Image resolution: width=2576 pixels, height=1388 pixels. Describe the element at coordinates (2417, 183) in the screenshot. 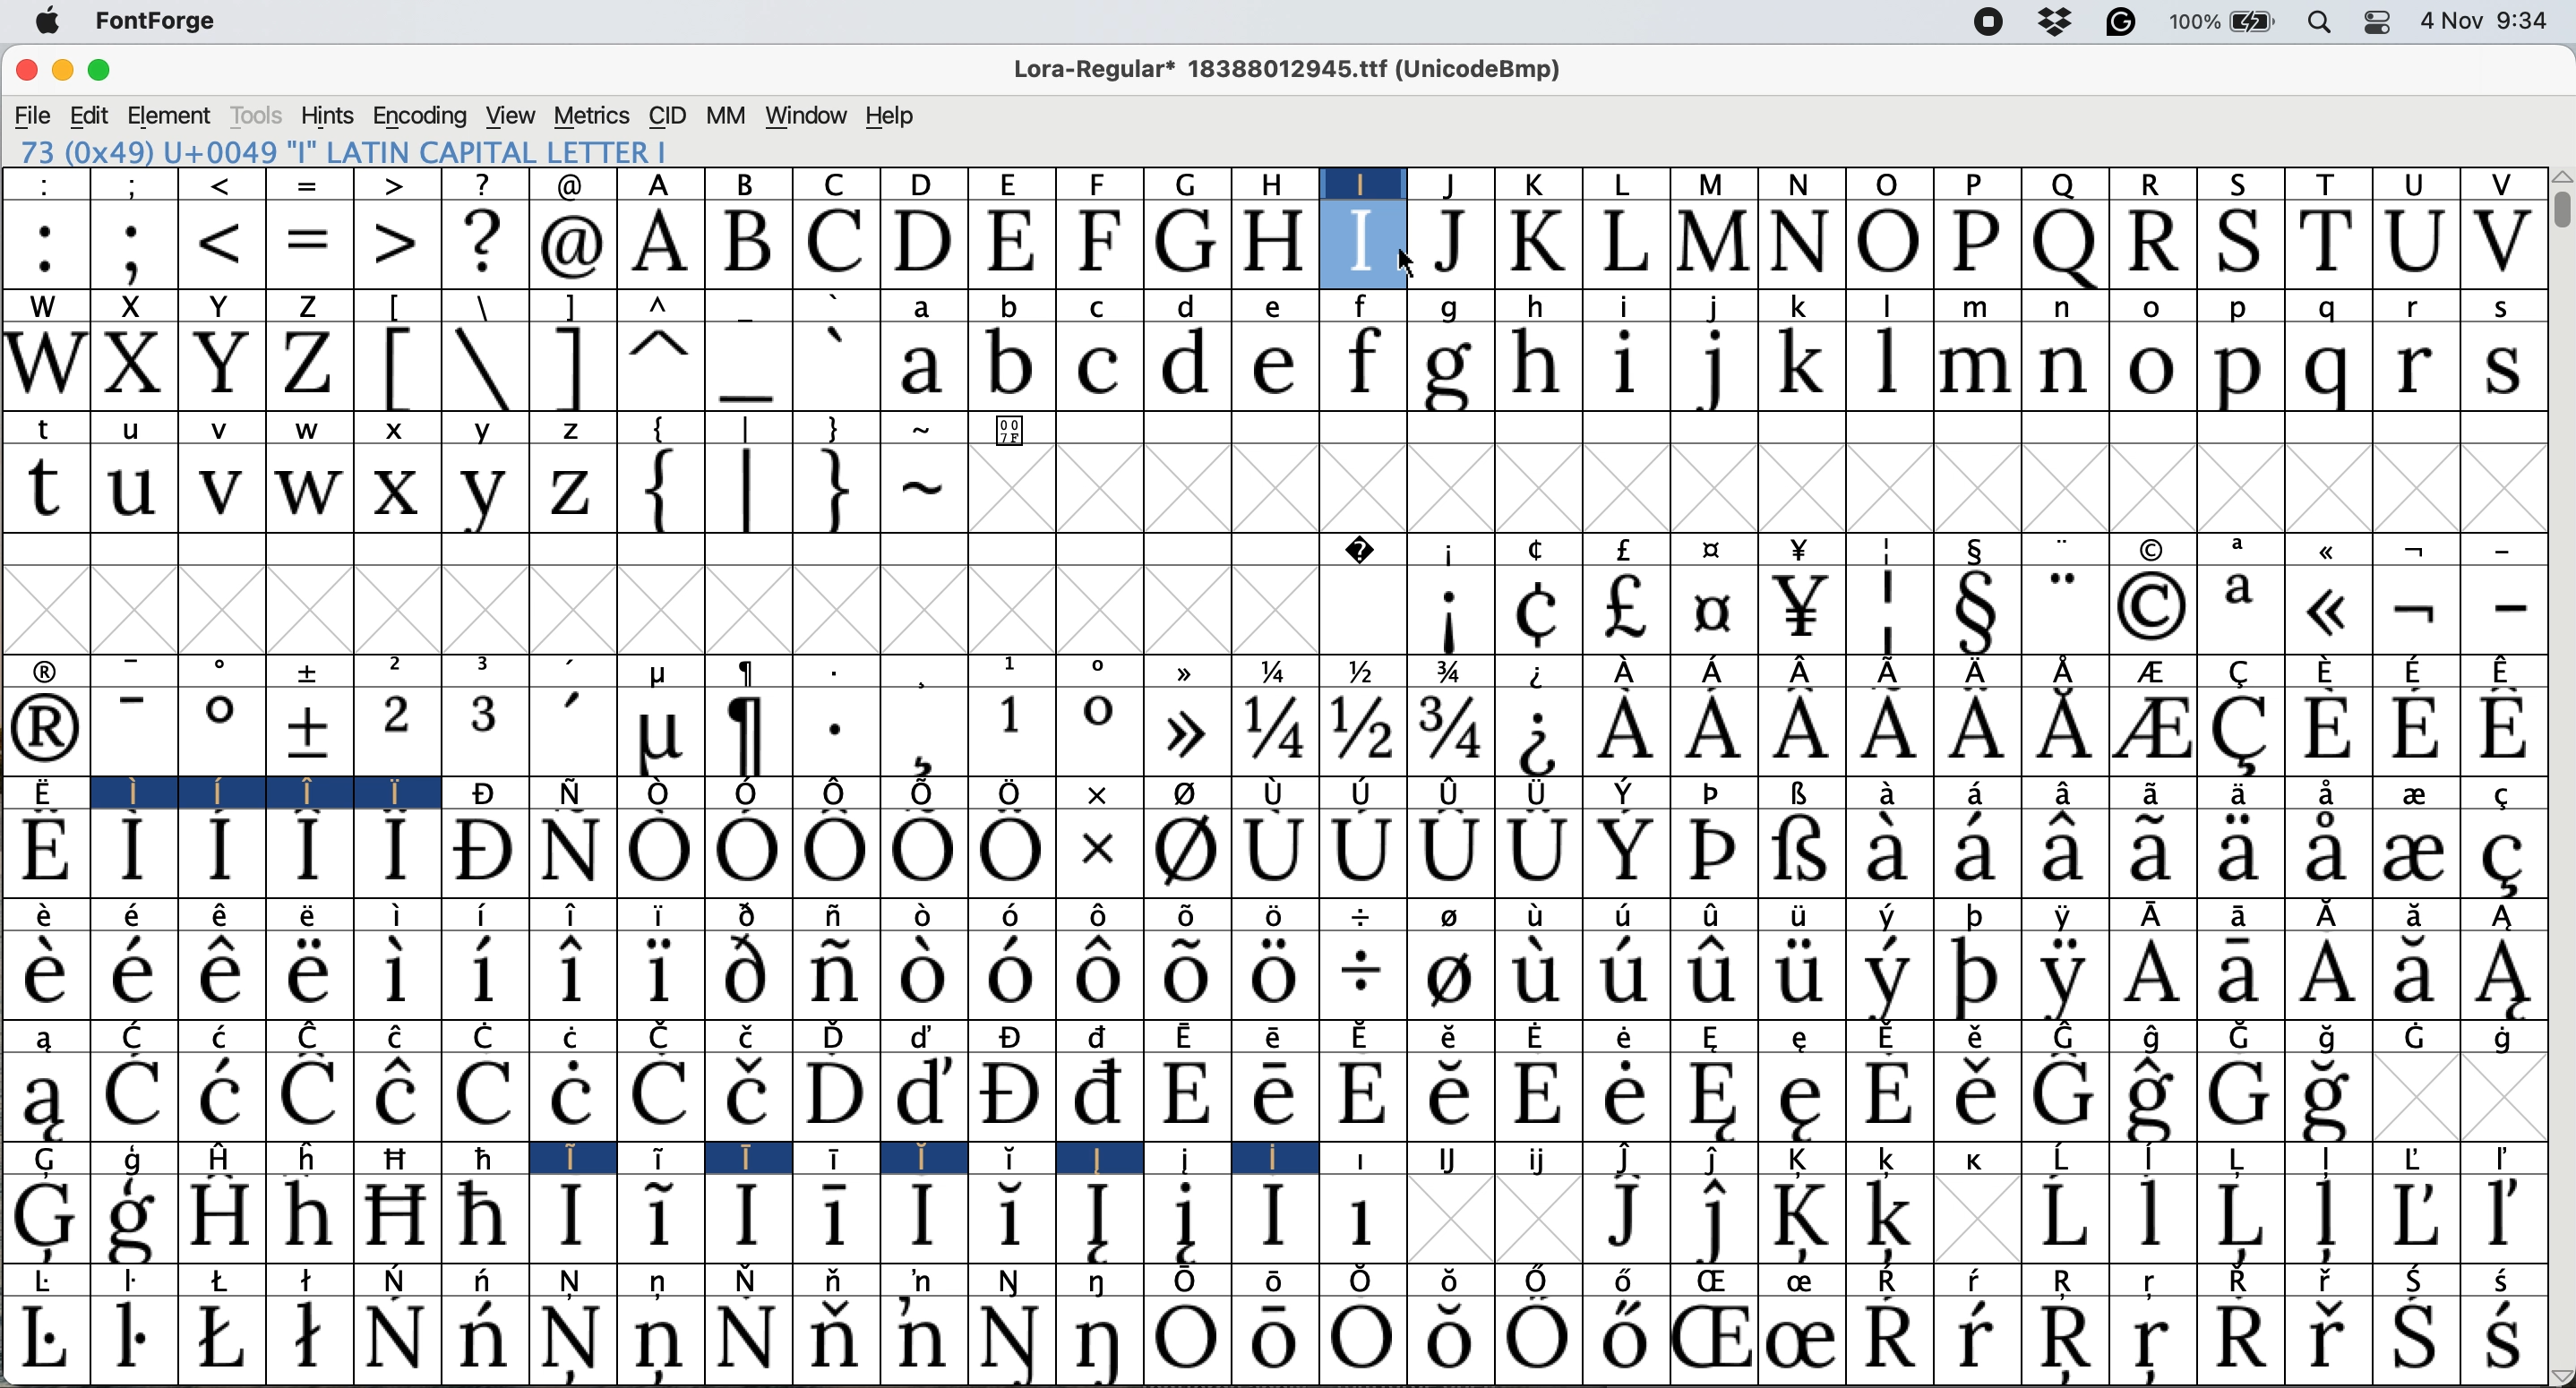

I see `U` at that location.